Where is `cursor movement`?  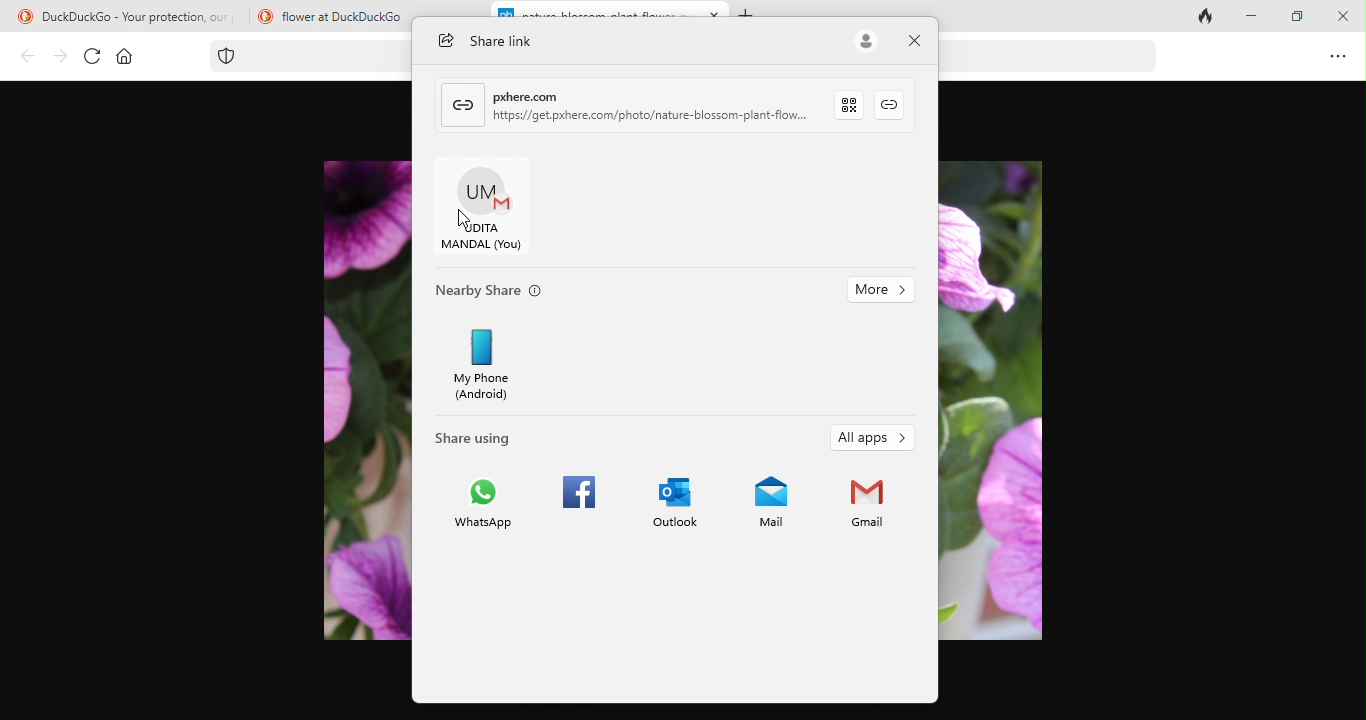
cursor movement is located at coordinates (460, 219).